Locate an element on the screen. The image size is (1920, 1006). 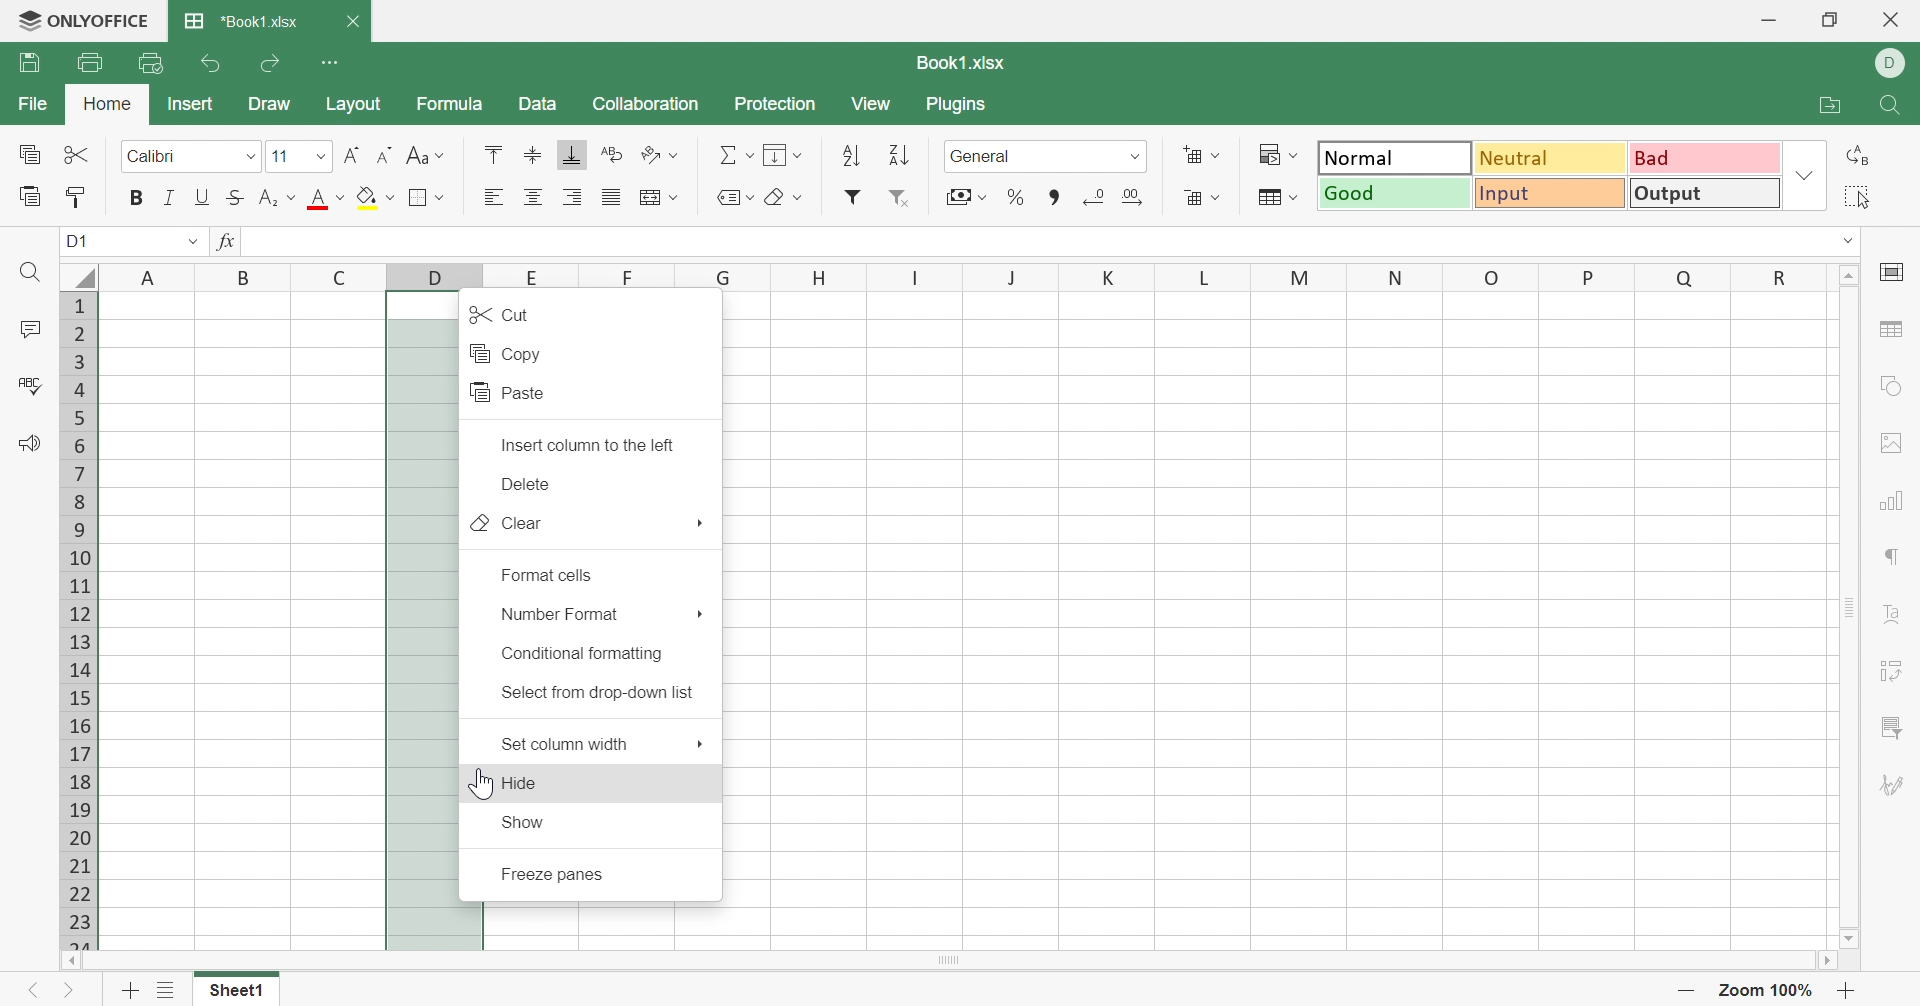
Image settings is located at coordinates (1895, 443).